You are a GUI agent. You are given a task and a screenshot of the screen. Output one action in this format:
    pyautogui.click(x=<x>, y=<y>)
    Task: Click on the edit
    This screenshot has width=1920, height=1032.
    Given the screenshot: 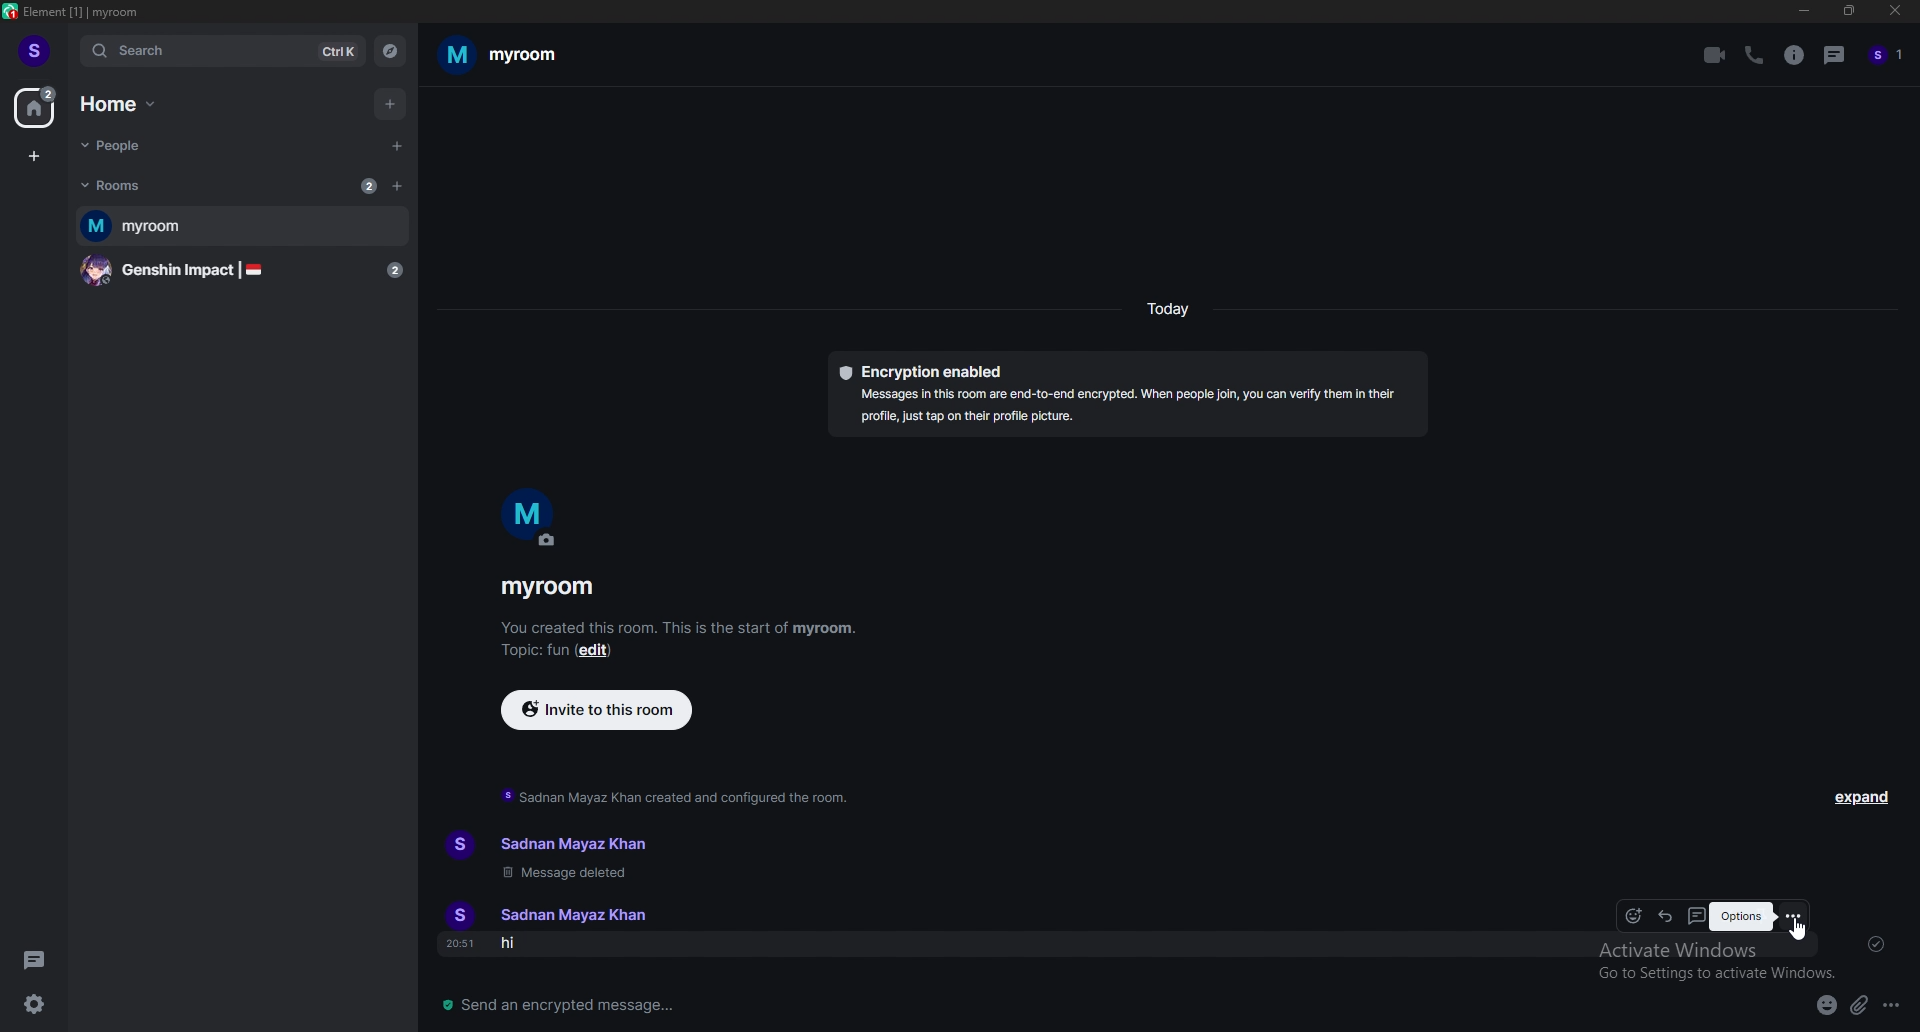 What is the action you would take?
    pyautogui.click(x=596, y=652)
    